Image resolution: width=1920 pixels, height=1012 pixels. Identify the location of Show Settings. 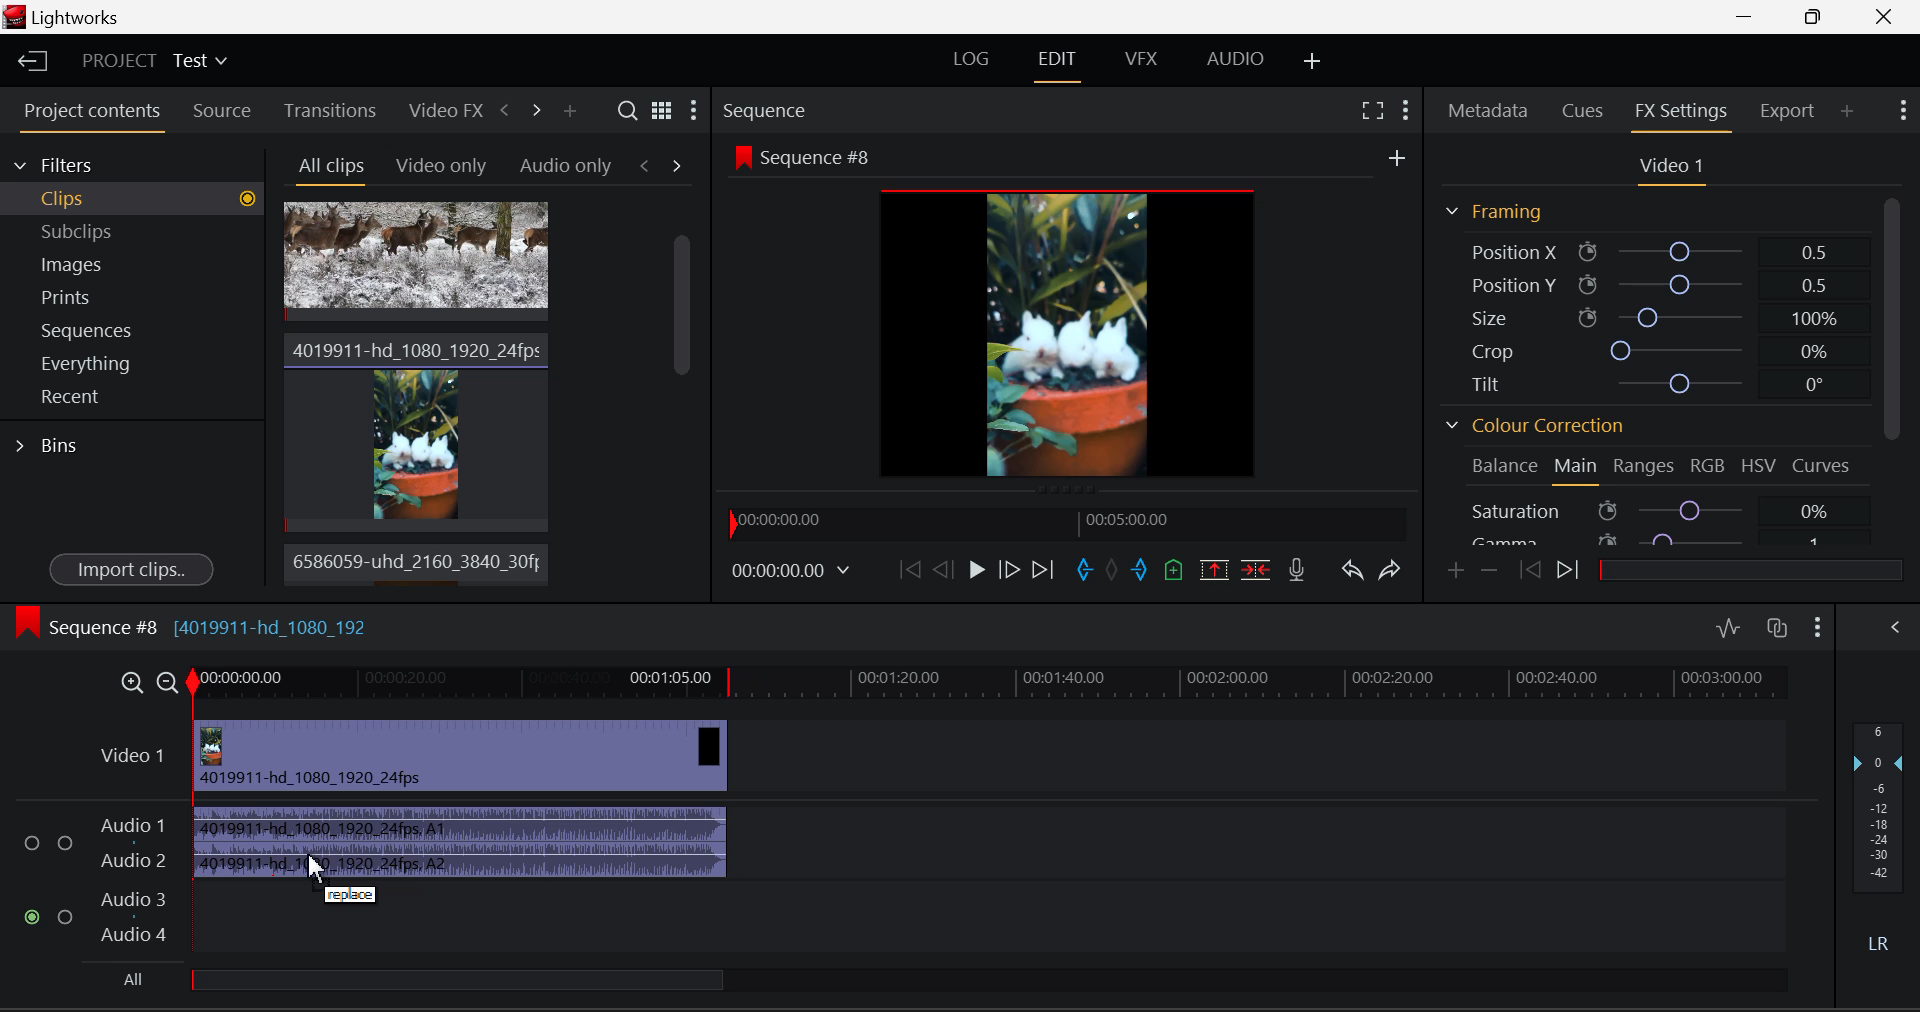
(1902, 111).